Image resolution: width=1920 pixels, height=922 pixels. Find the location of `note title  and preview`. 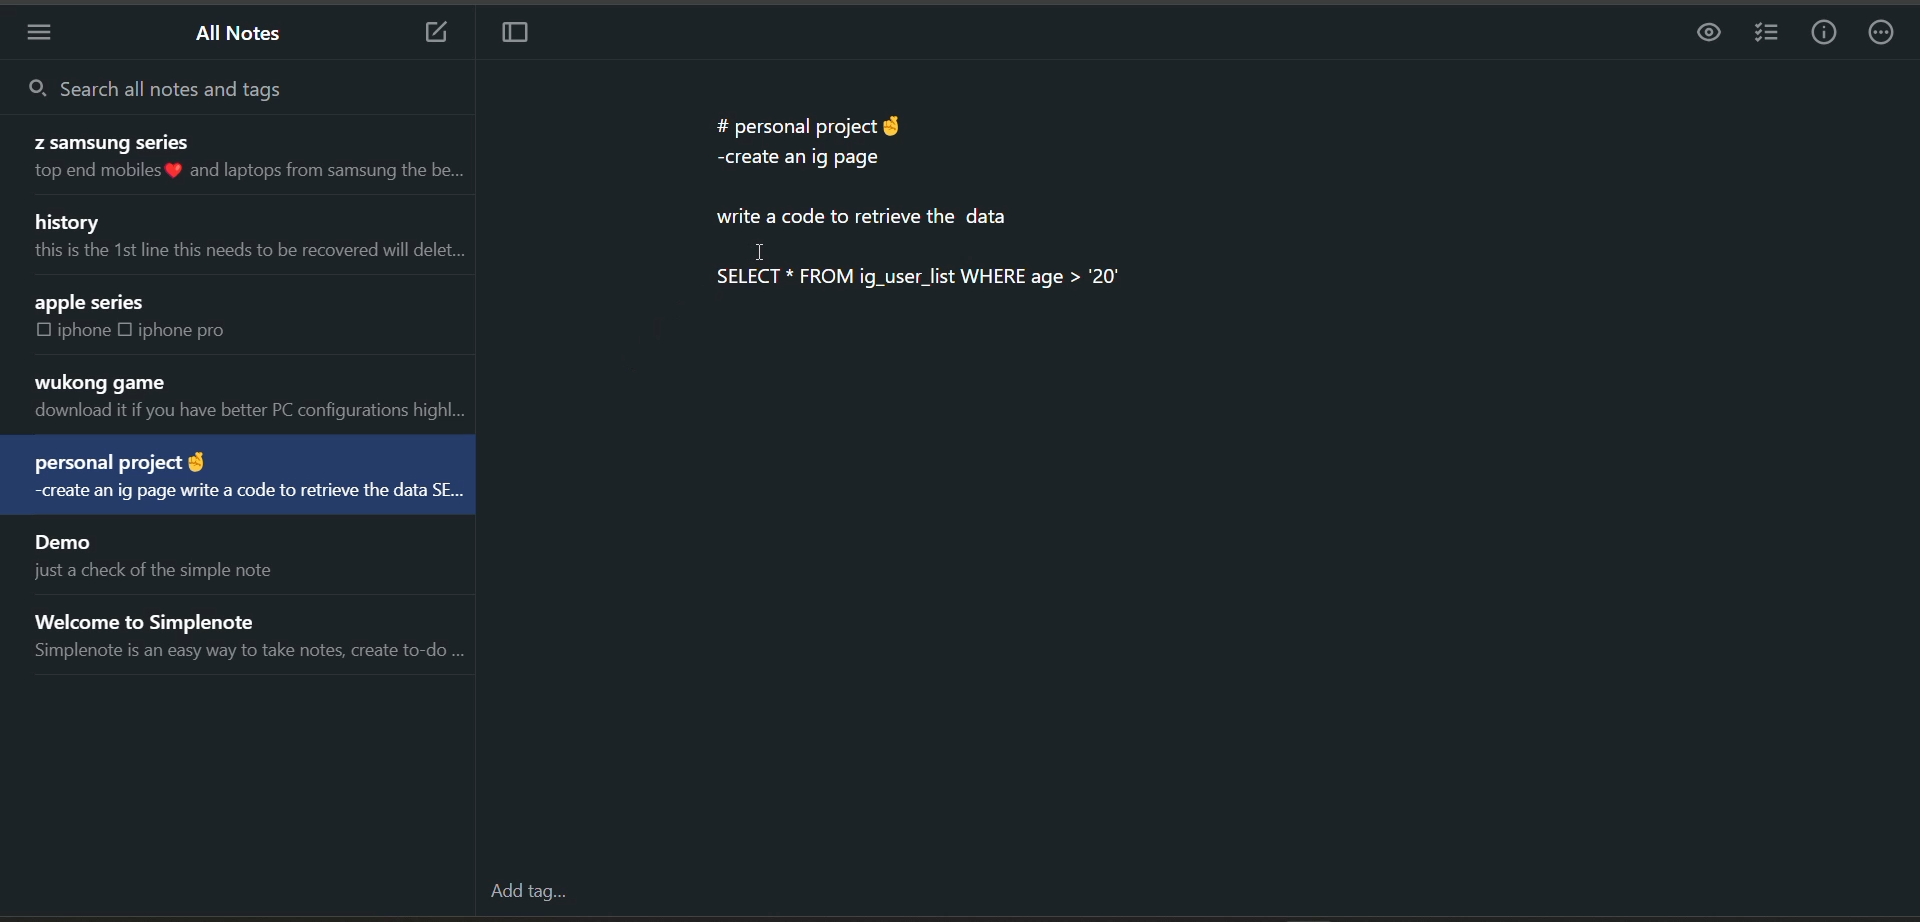

note title  and preview is located at coordinates (150, 555).